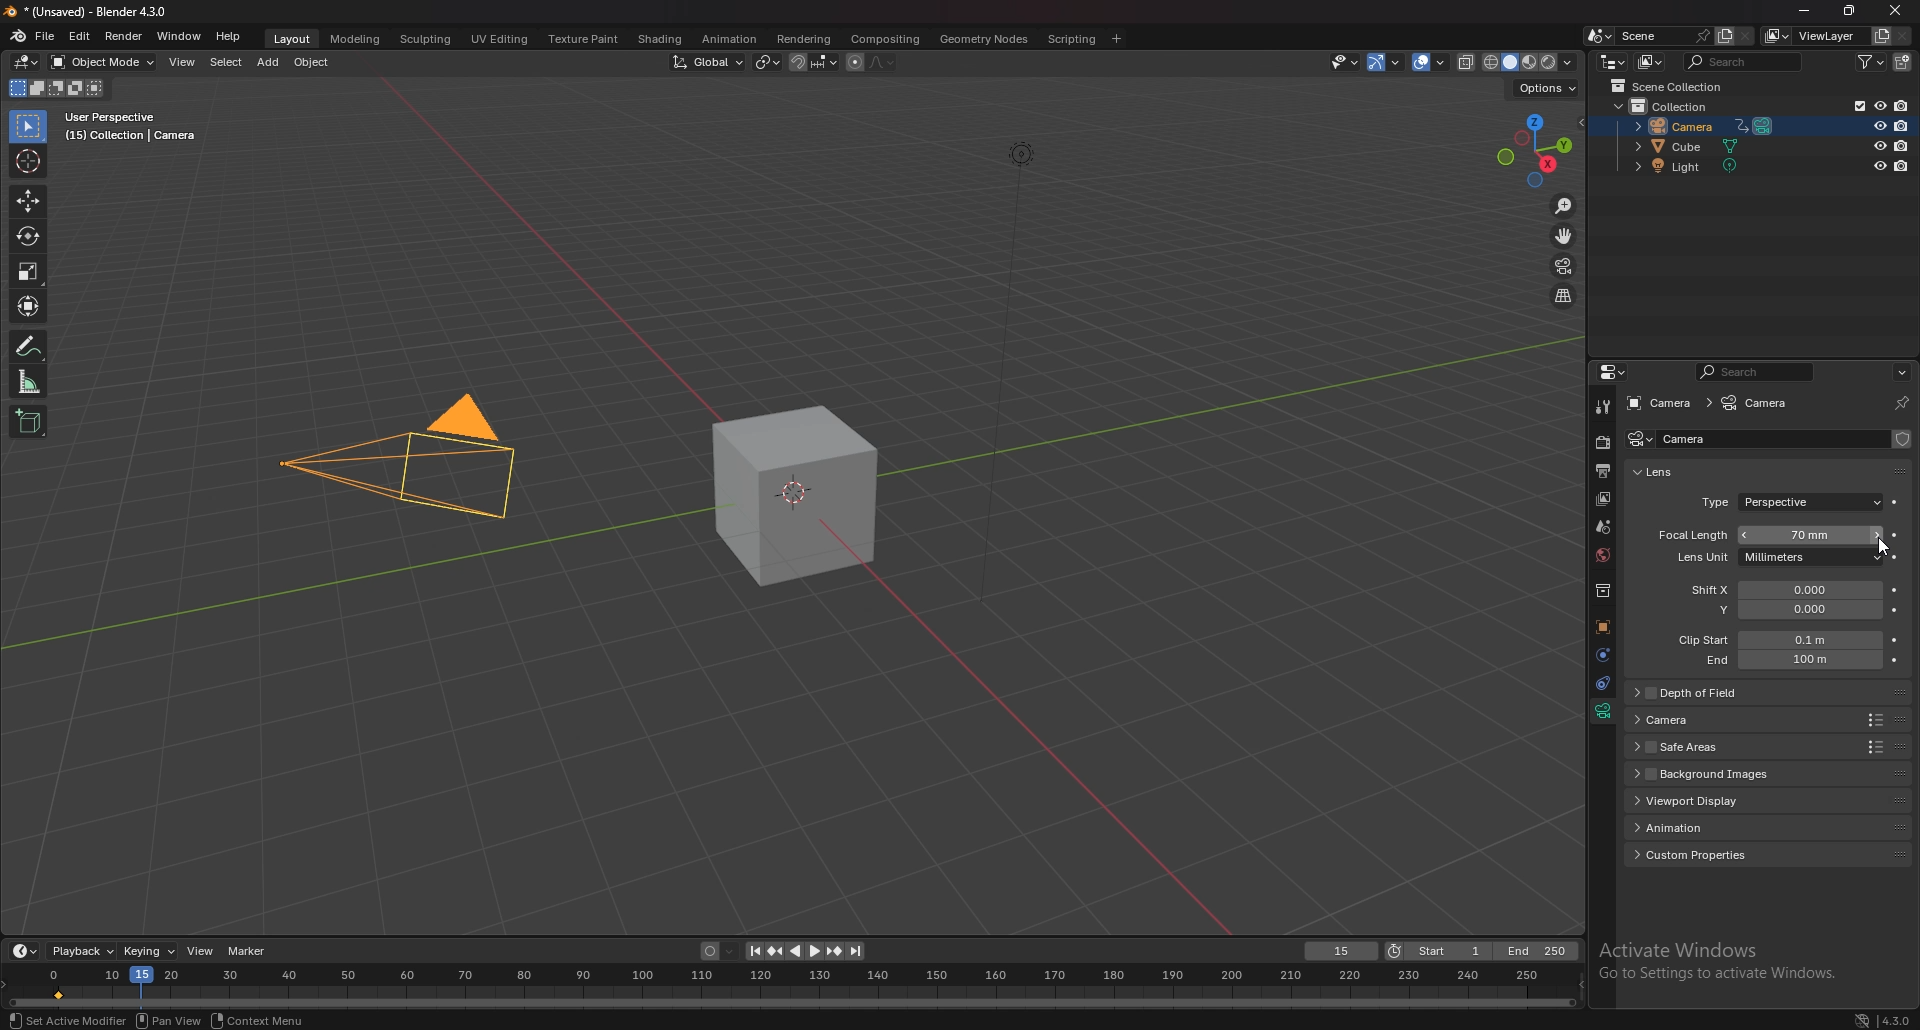 The width and height of the screenshot is (1920, 1030). I want to click on display mode, so click(1649, 62).